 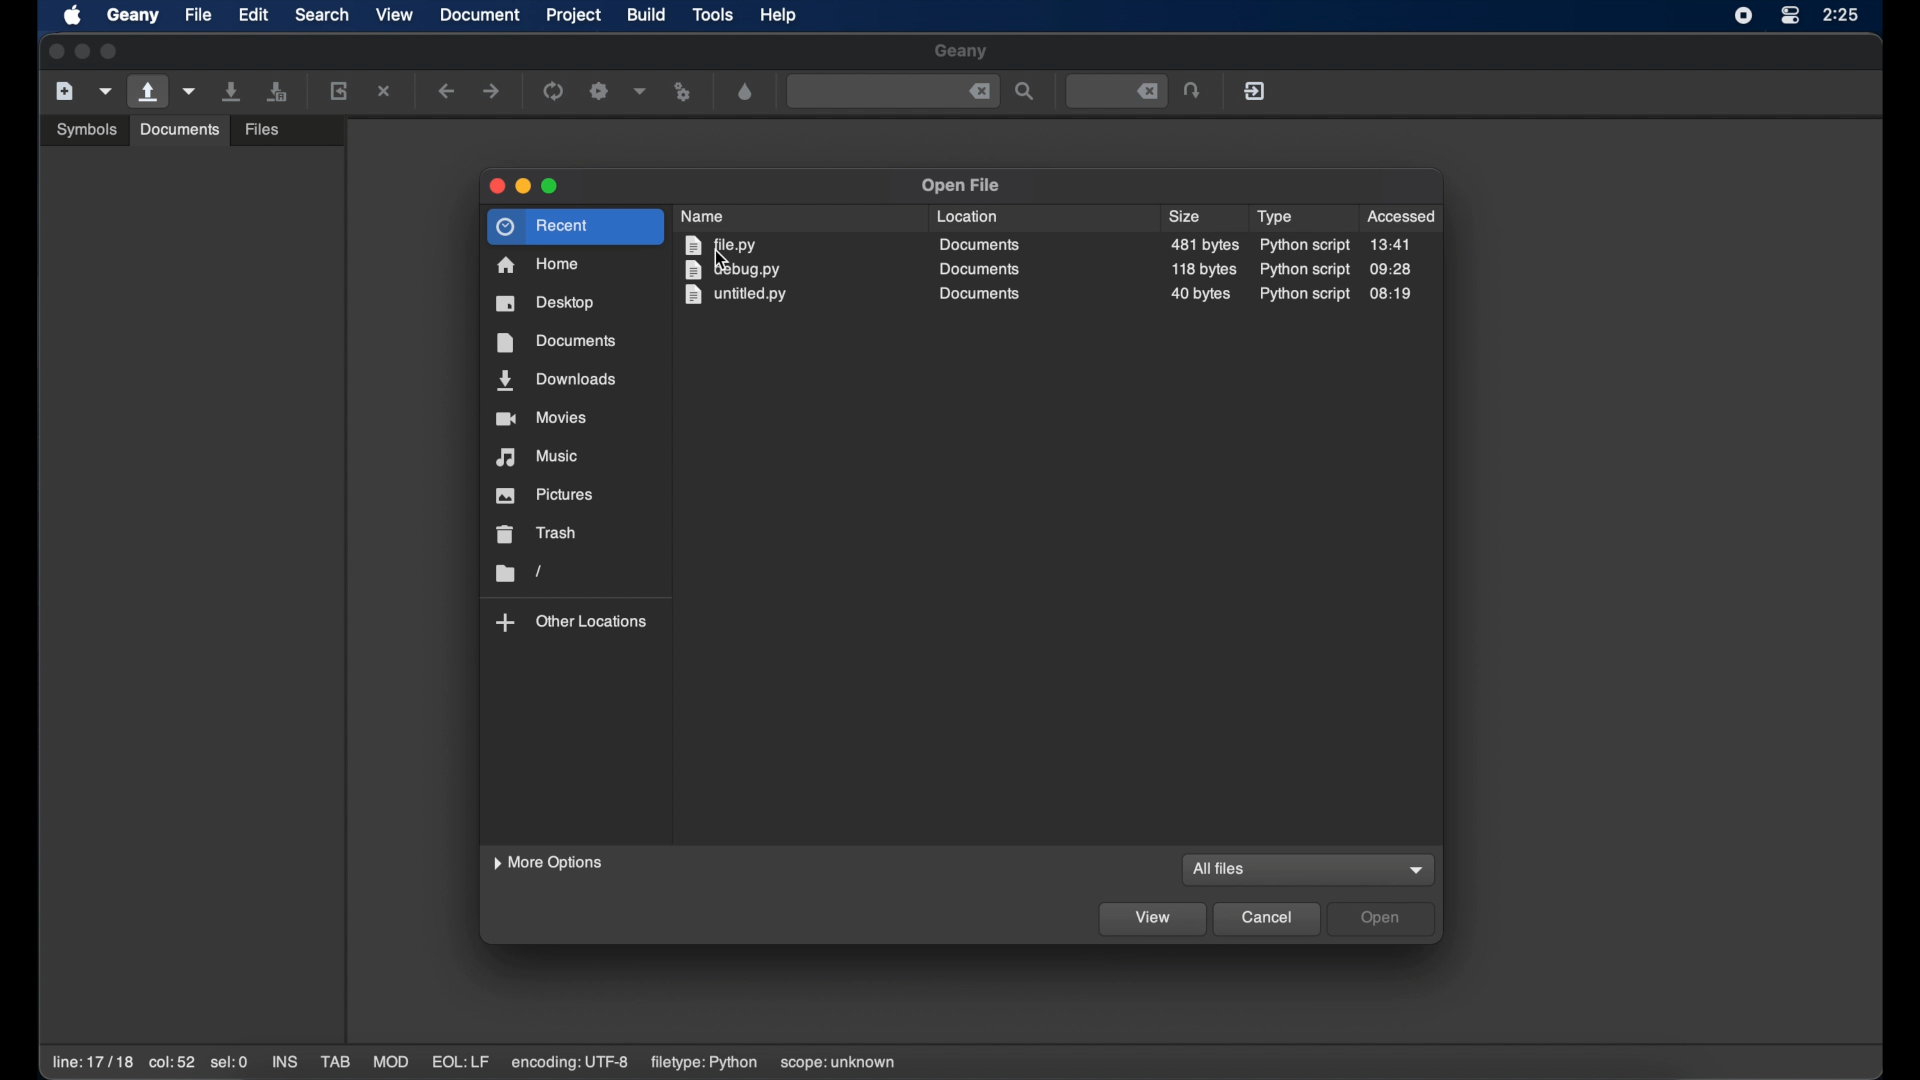 What do you see at coordinates (1393, 243) in the screenshot?
I see `13.41` at bounding box center [1393, 243].